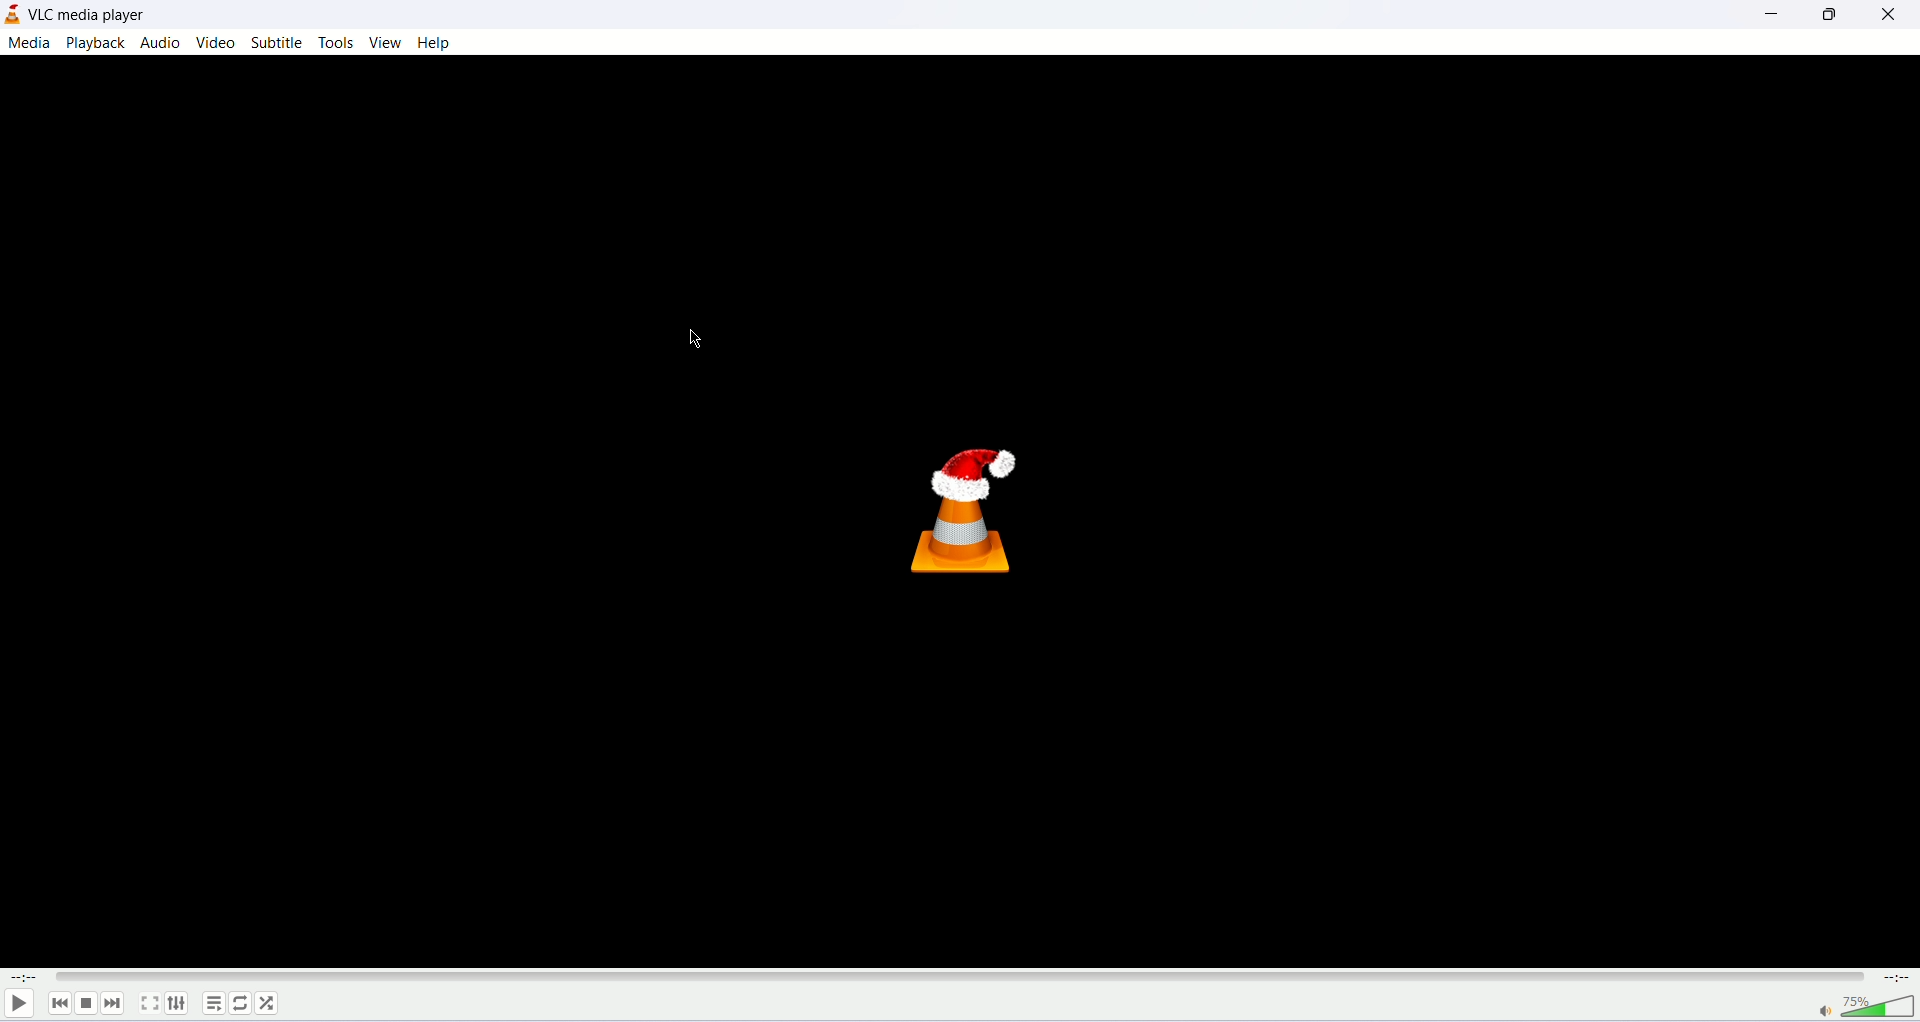 Image resolution: width=1920 pixels, height=1022 pixels. I want to click on tools, so click(336, 43).